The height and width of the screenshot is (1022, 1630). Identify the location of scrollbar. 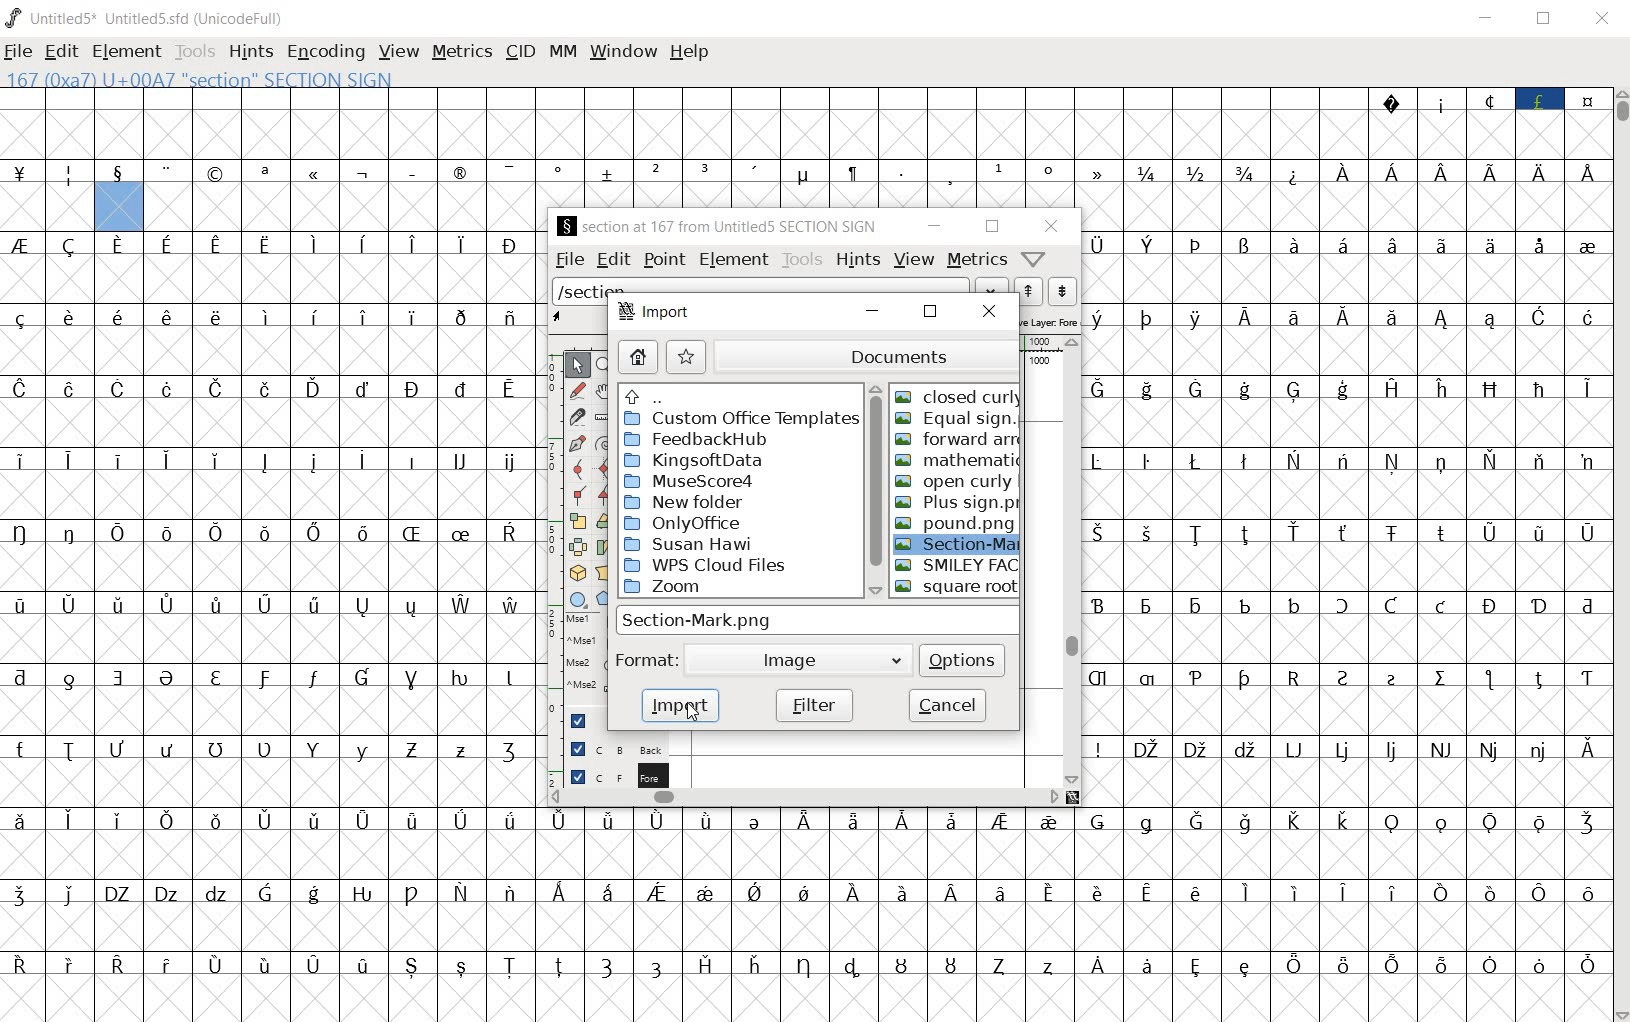
(1072, 561).